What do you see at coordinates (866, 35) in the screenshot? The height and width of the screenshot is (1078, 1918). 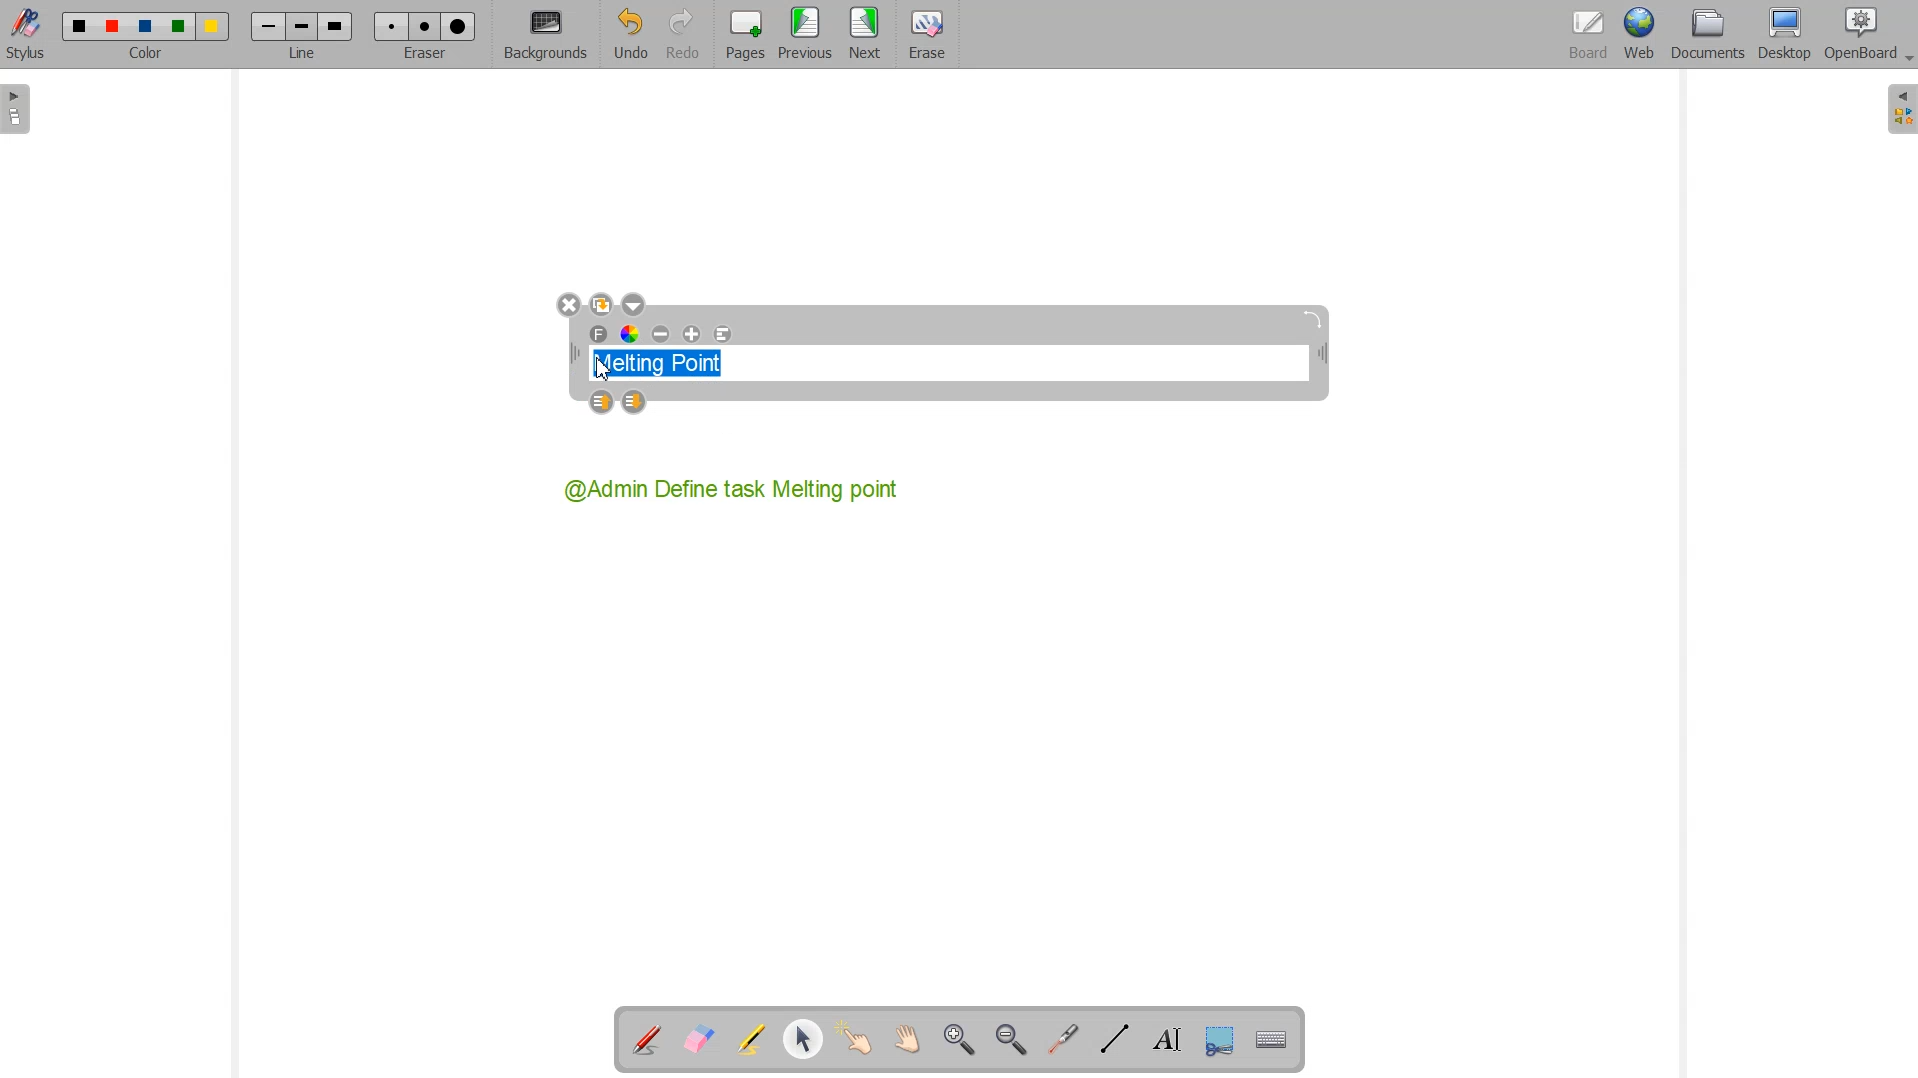 I see `Next` at bounding box center [866, 35].